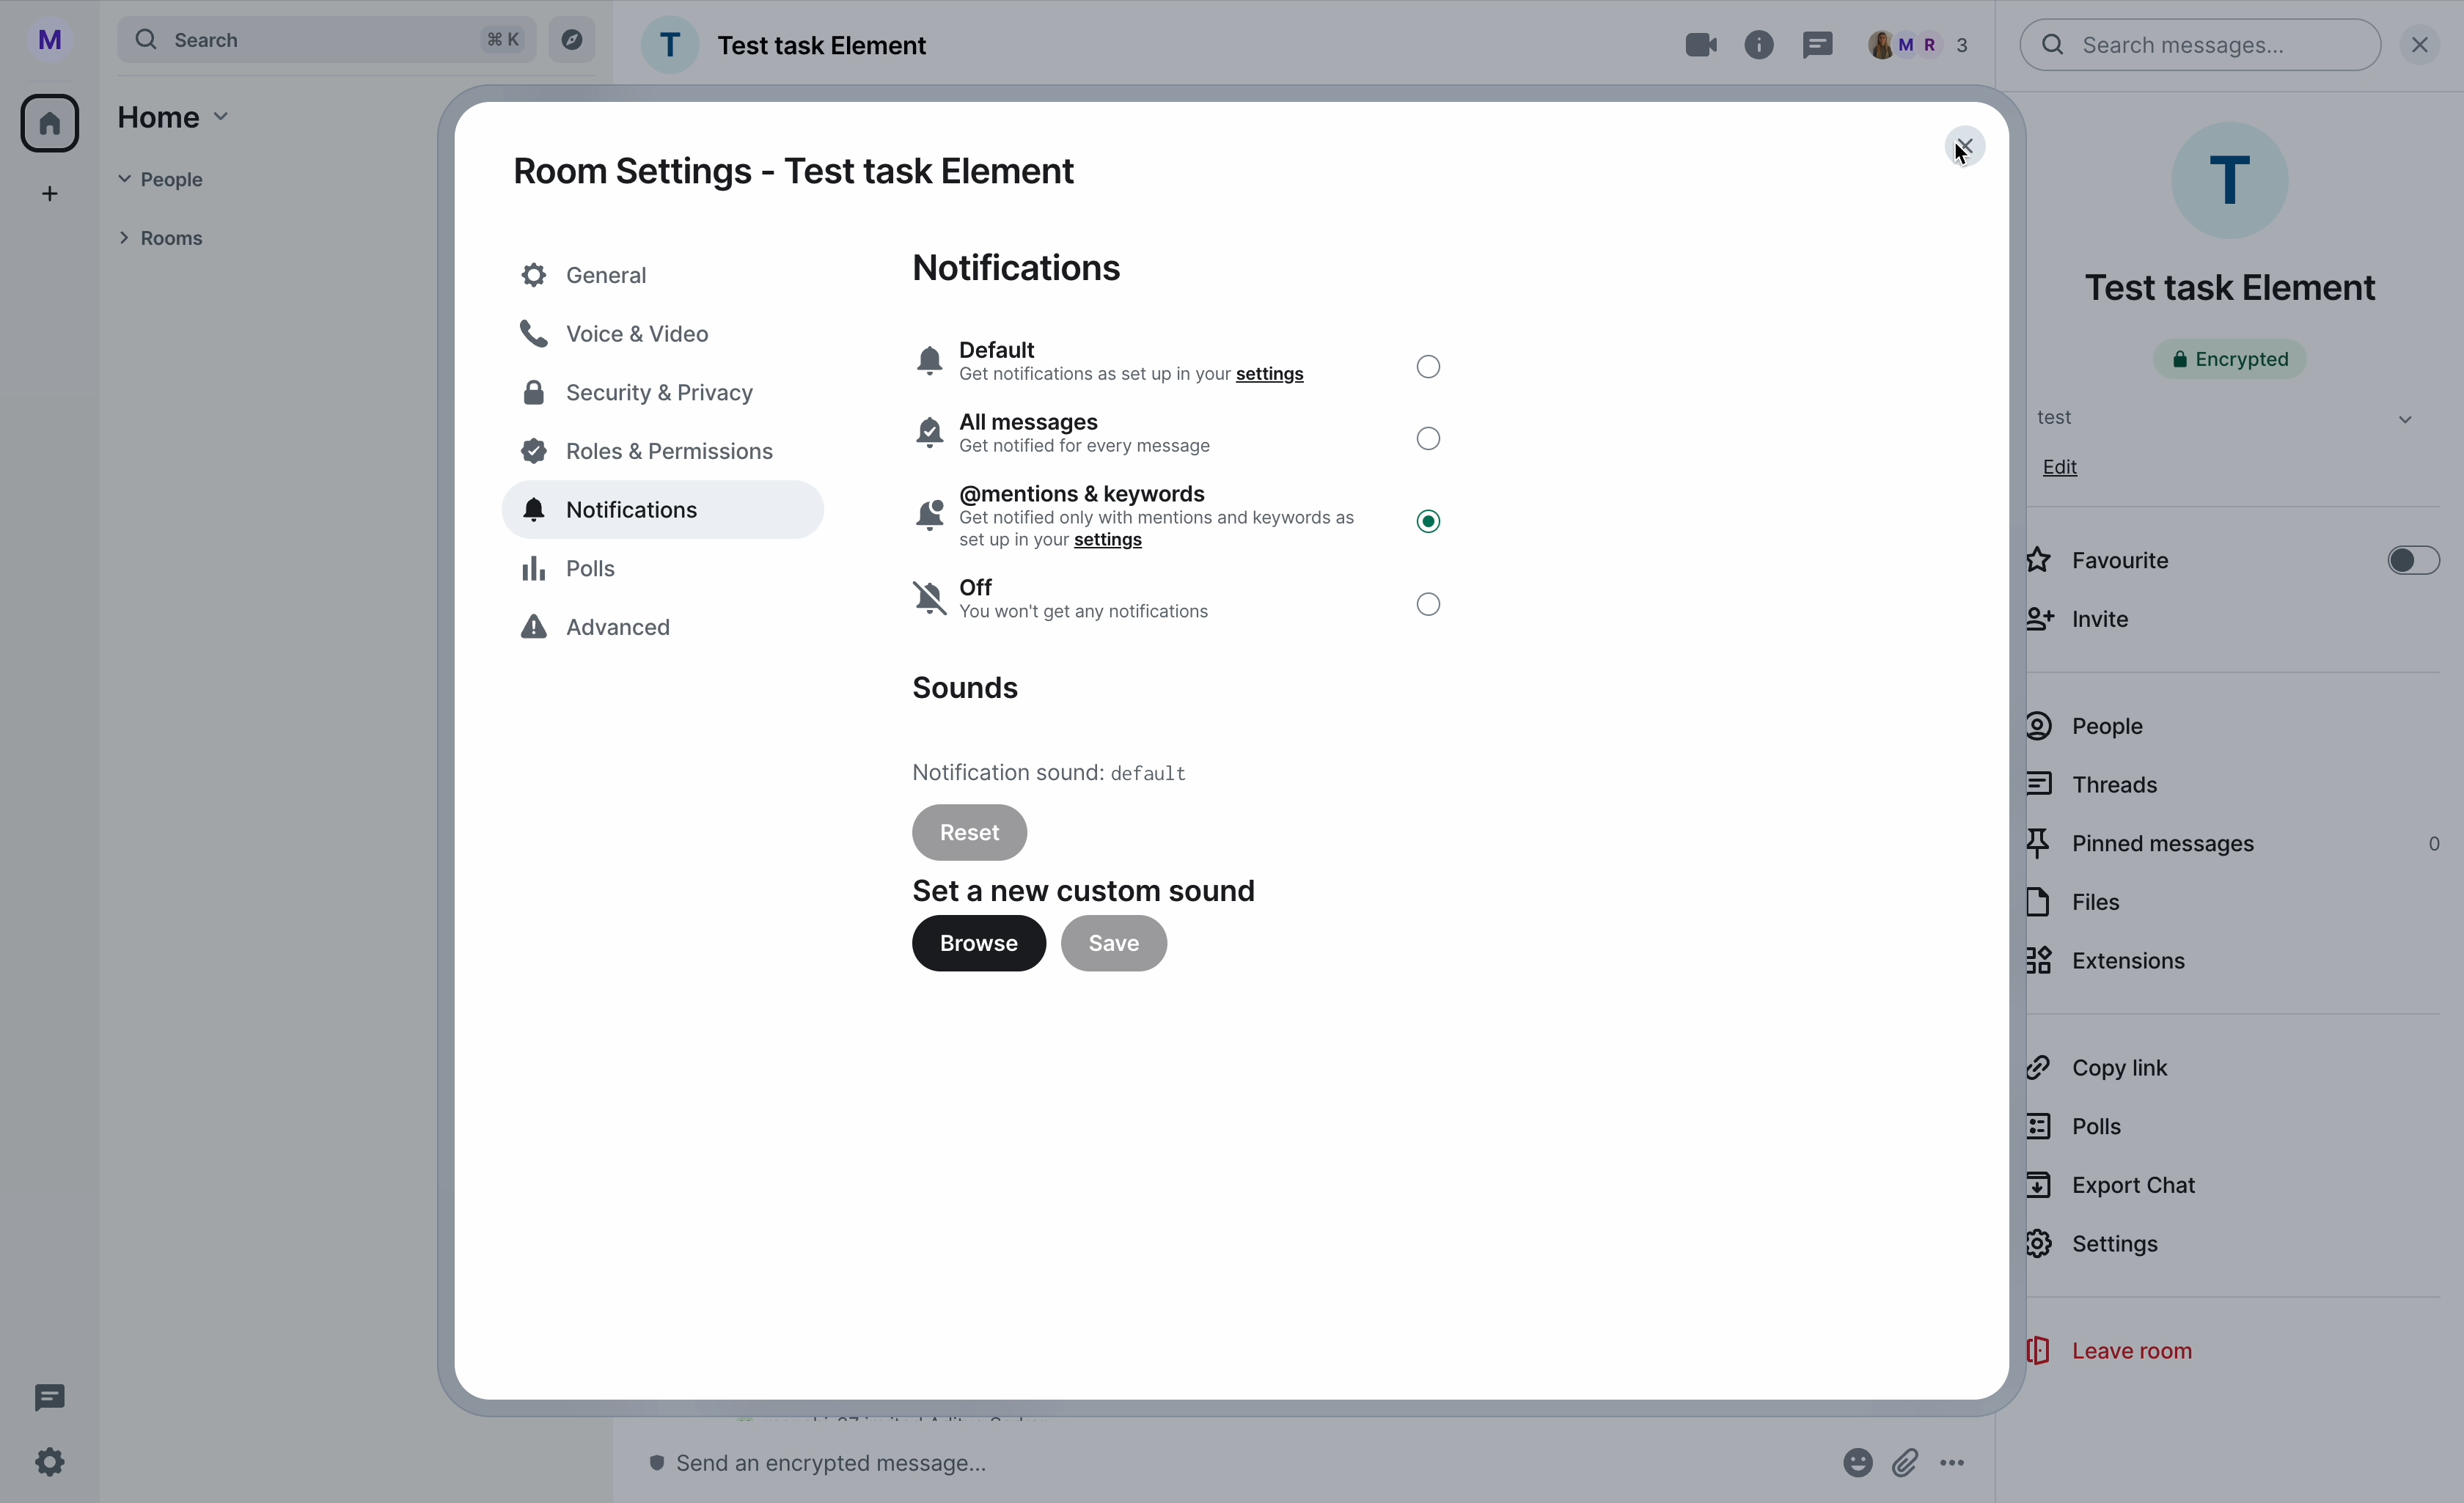 The height and width of the screenshot is (1503, 2464). What do you see at coordinates (2230, 359) in the screenshot?
I see `encrypted` at bounding box center [2230, 359].